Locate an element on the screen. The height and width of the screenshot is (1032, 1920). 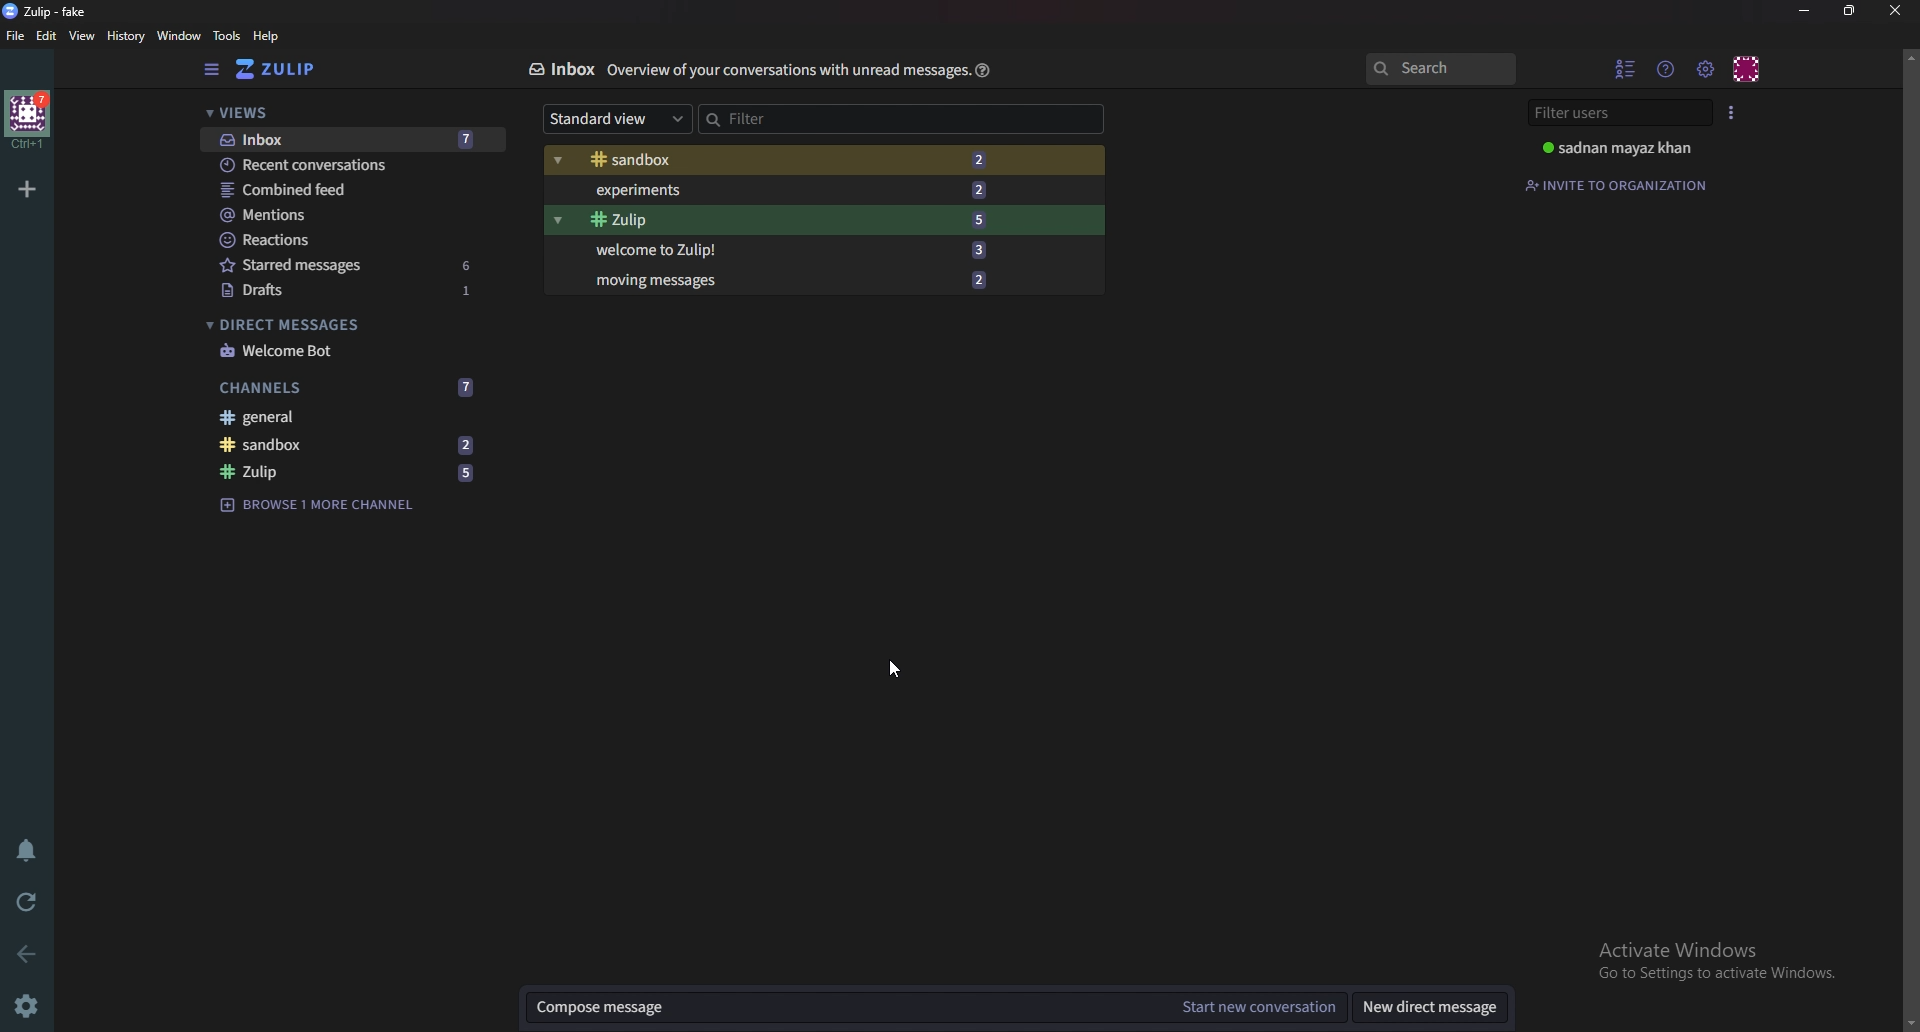
drafts is located at coordinates (353, 288).